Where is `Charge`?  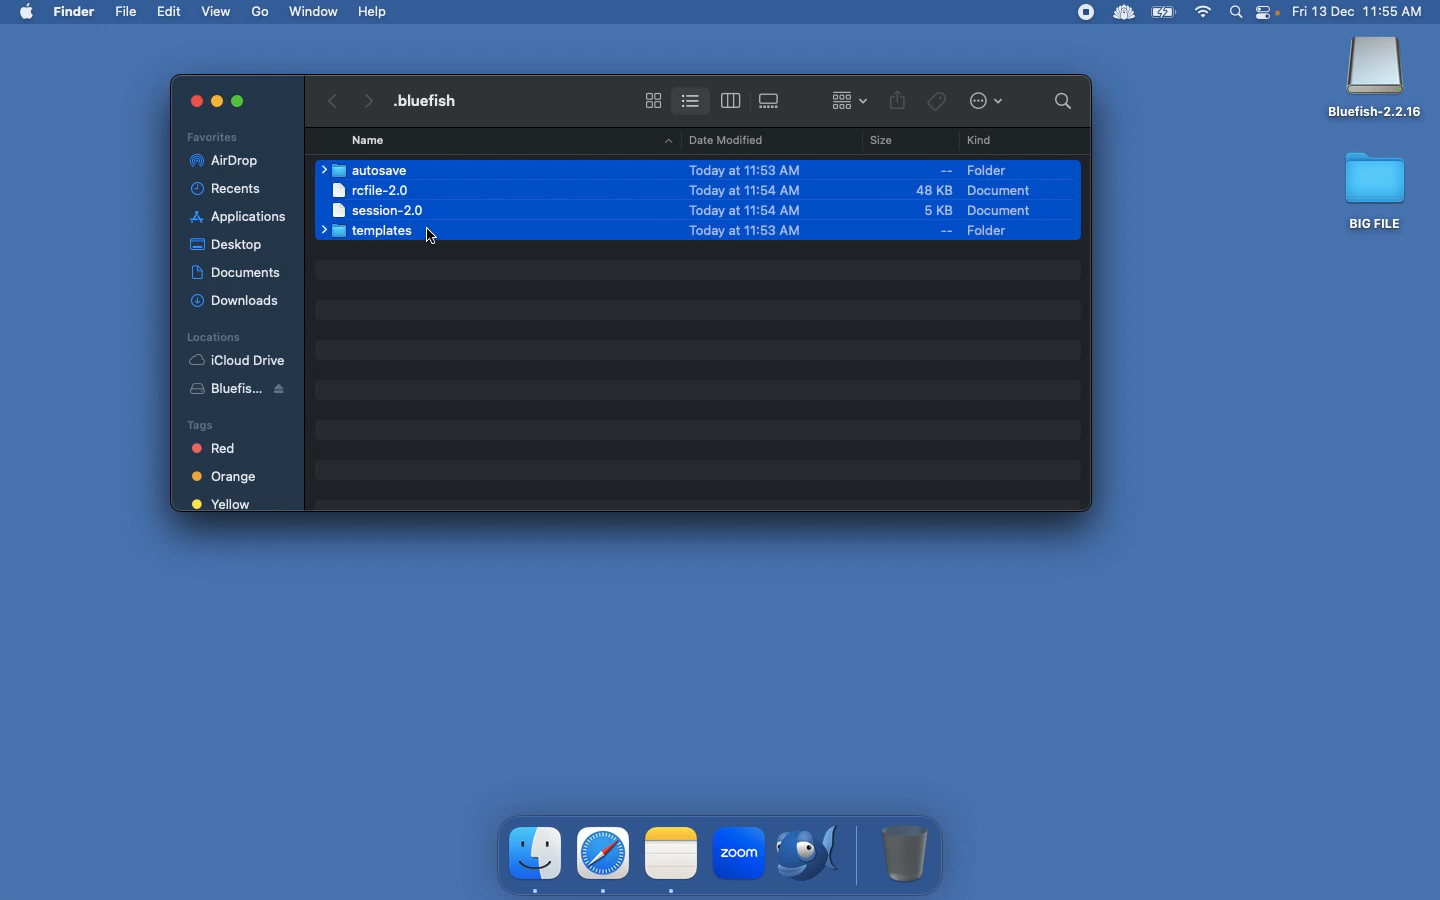
Charge is located at coordinates (1163, 14).